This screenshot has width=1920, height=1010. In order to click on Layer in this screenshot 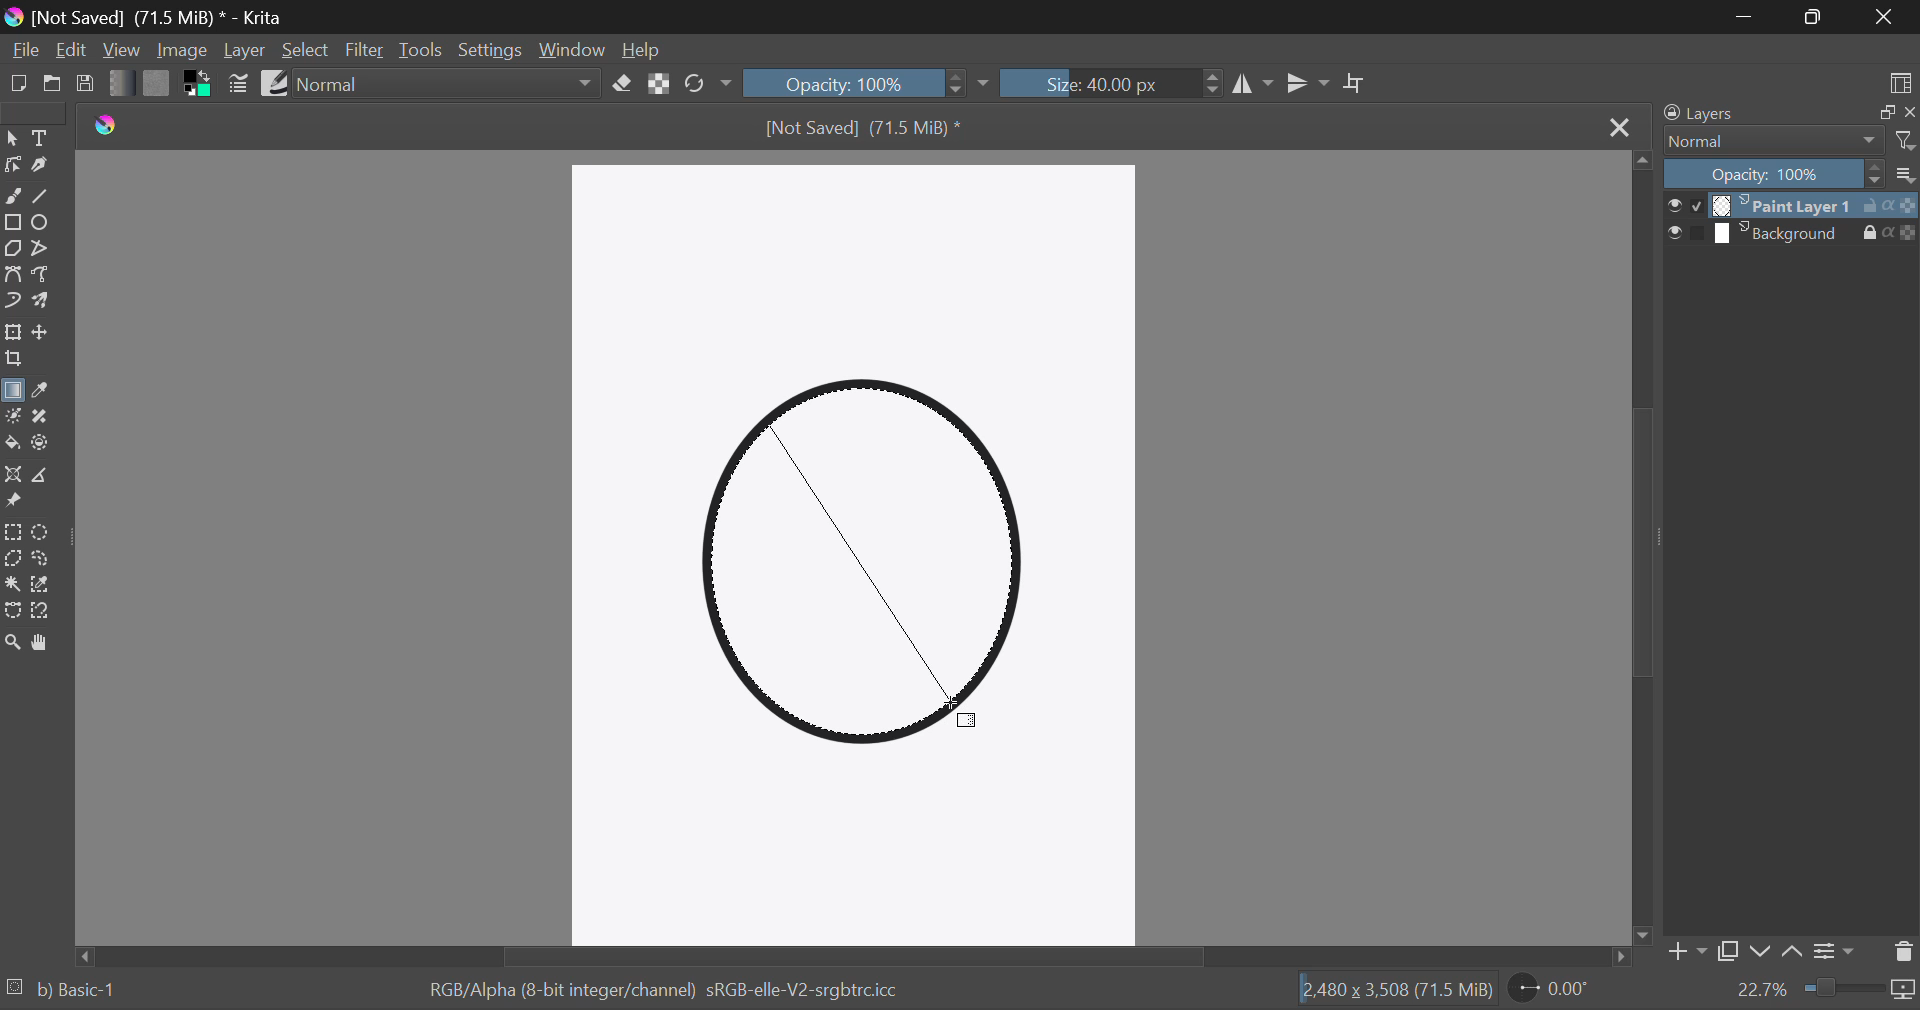, I will do `click(245, 51)`.